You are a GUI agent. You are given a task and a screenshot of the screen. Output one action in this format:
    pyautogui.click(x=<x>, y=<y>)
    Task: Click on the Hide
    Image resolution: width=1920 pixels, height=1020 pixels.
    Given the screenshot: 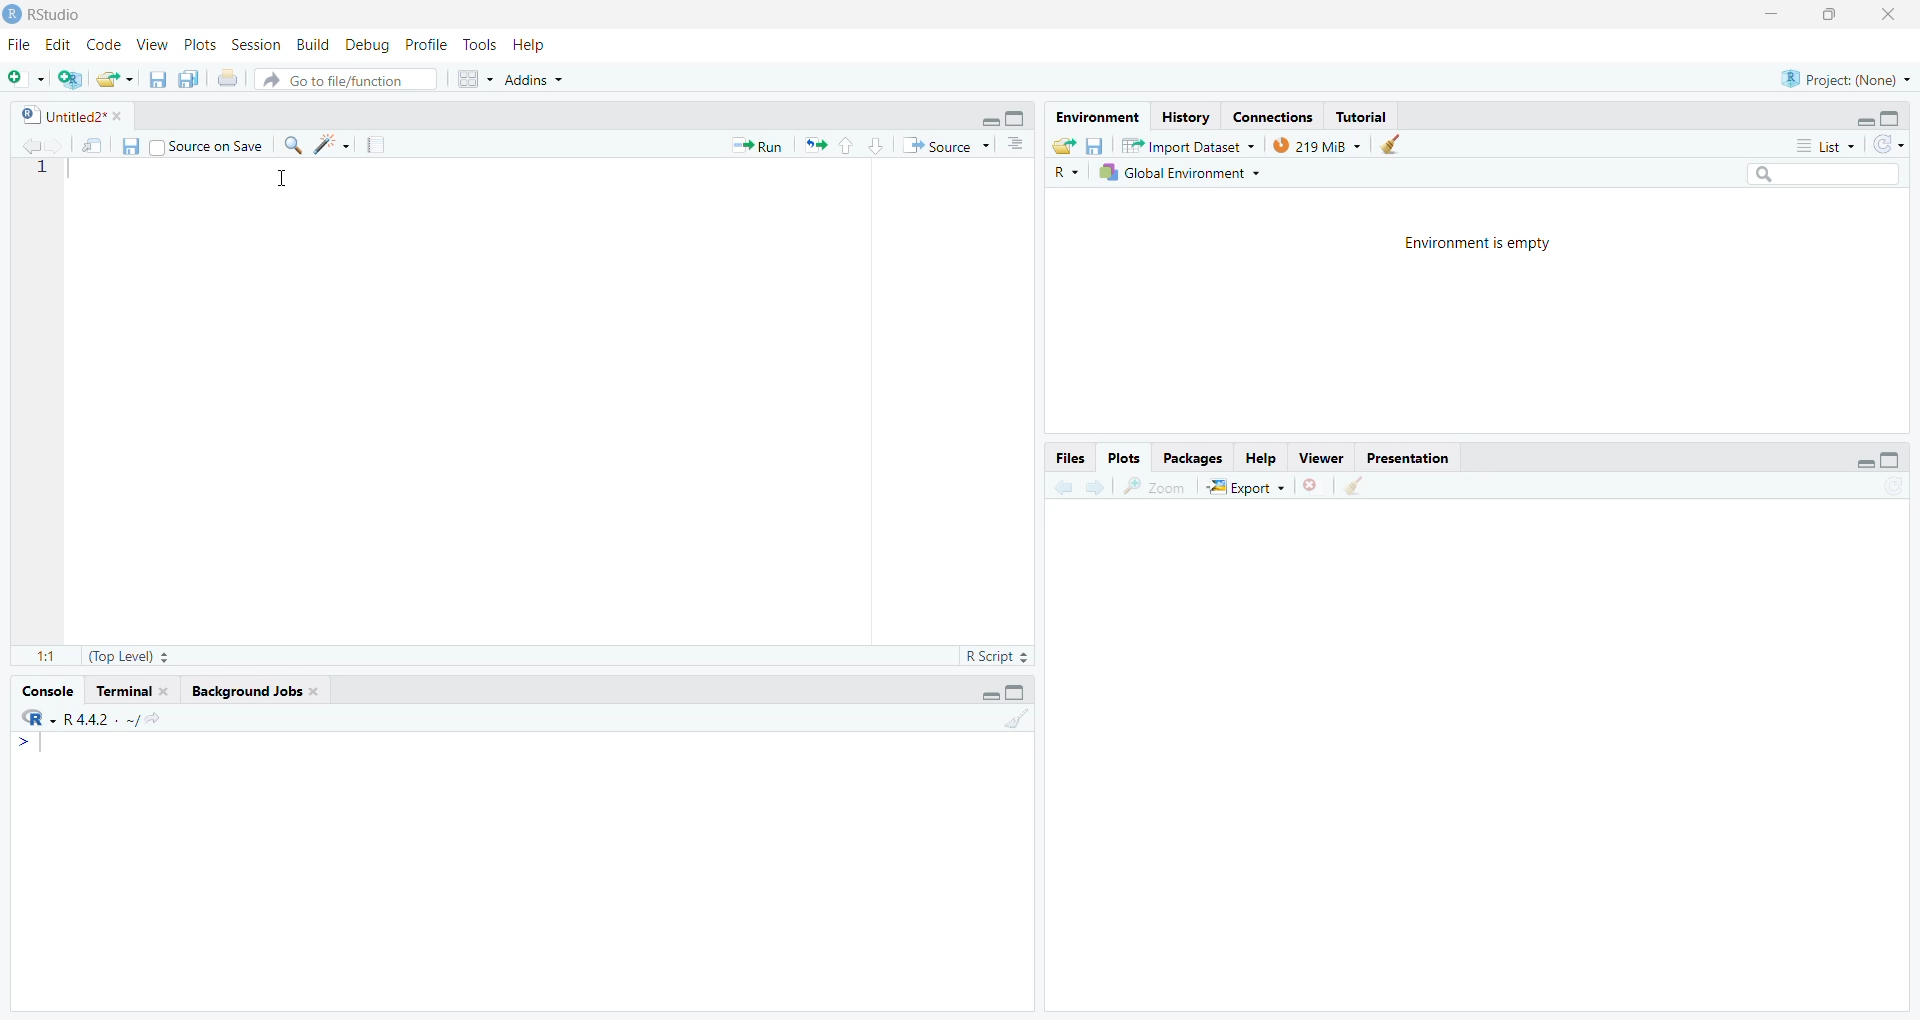 What is the action you would take?
    pyautogui.click(x=989, y=693)
    